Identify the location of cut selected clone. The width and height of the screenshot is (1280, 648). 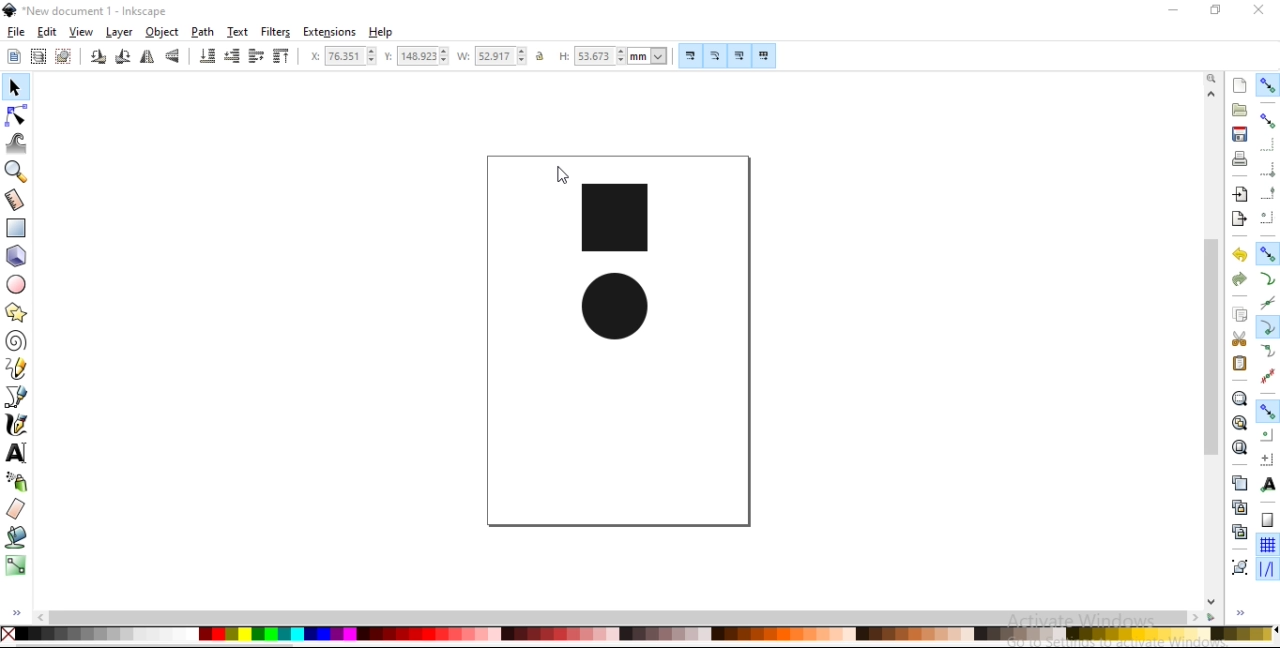
(1237, 533).